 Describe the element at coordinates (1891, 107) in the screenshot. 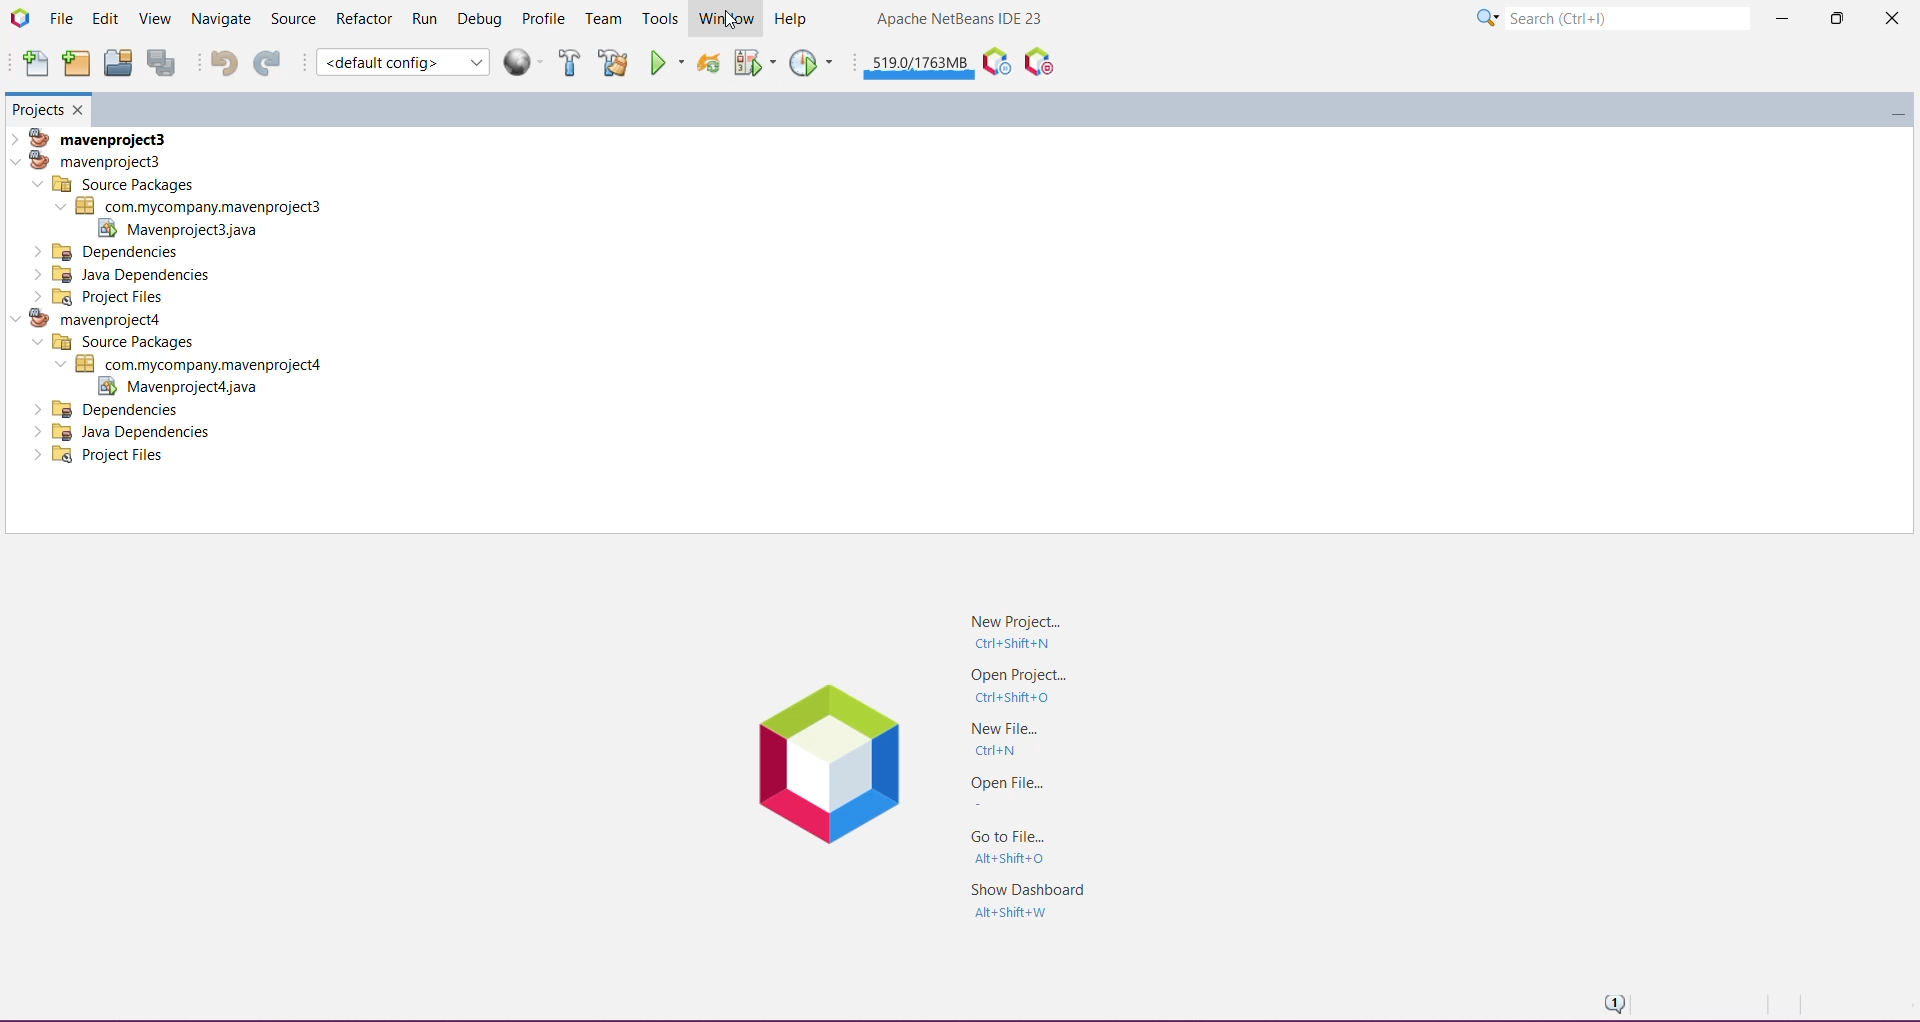

I see `minimize` at that location.